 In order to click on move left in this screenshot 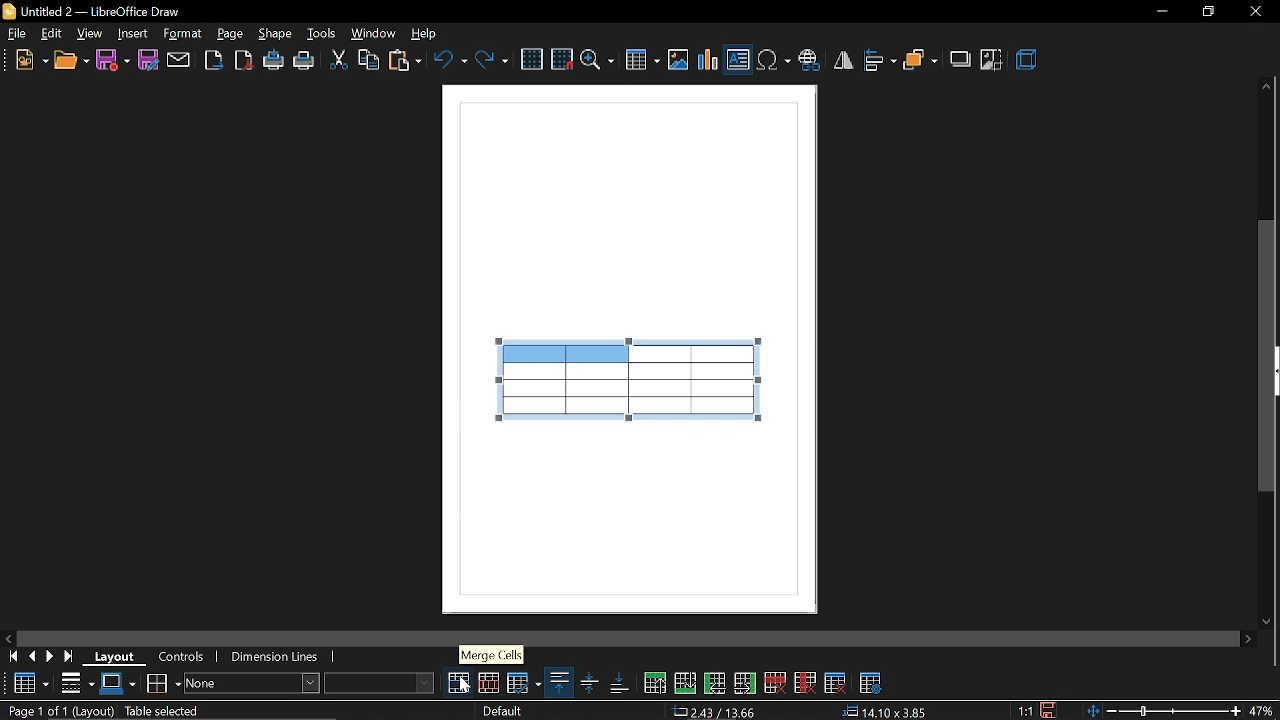, I will do `click(8, 637)`.